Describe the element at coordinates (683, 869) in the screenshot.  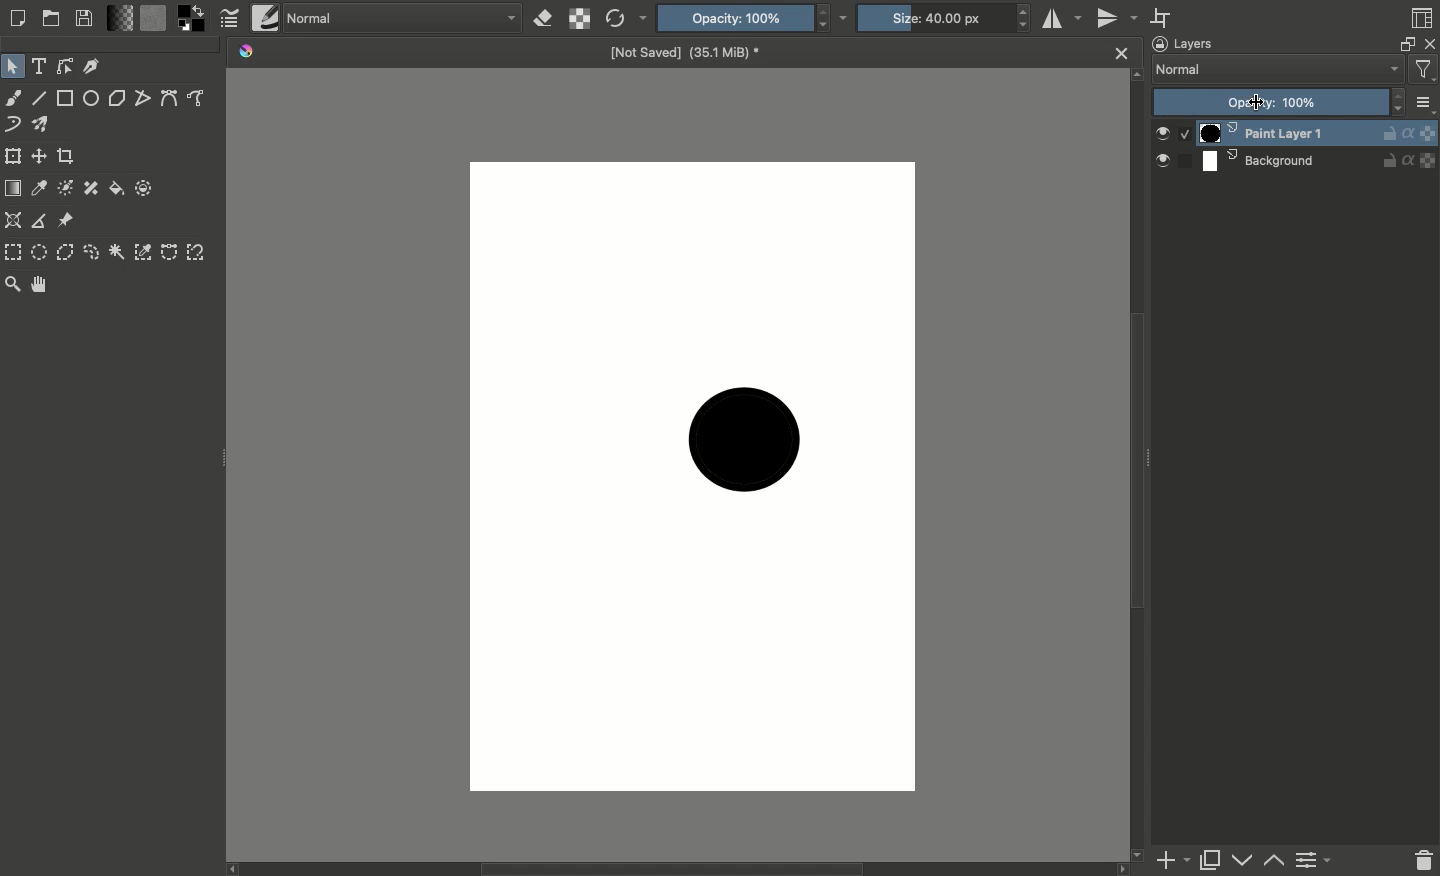
I see `Scroll` at that location.